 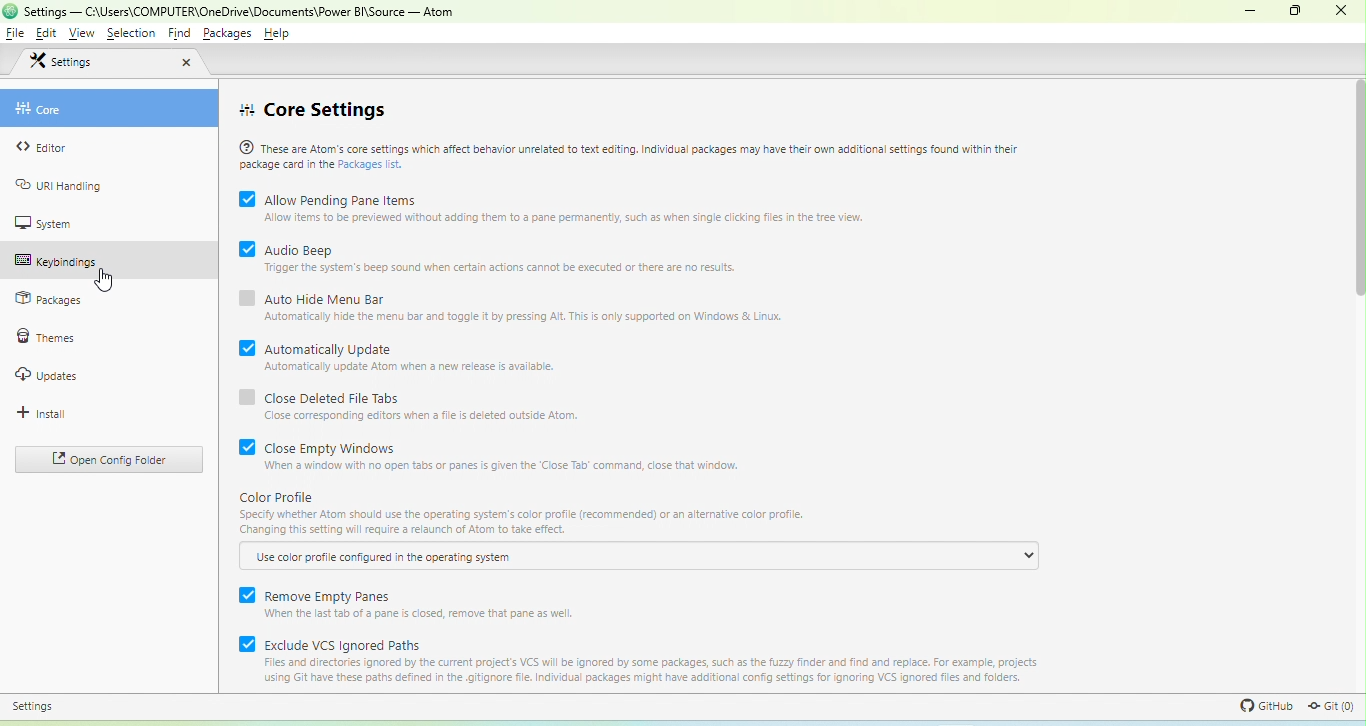 What do you see at coordinates (276, 33) in the screenshot?
I see `help menu` at bounding box center [276, 33].